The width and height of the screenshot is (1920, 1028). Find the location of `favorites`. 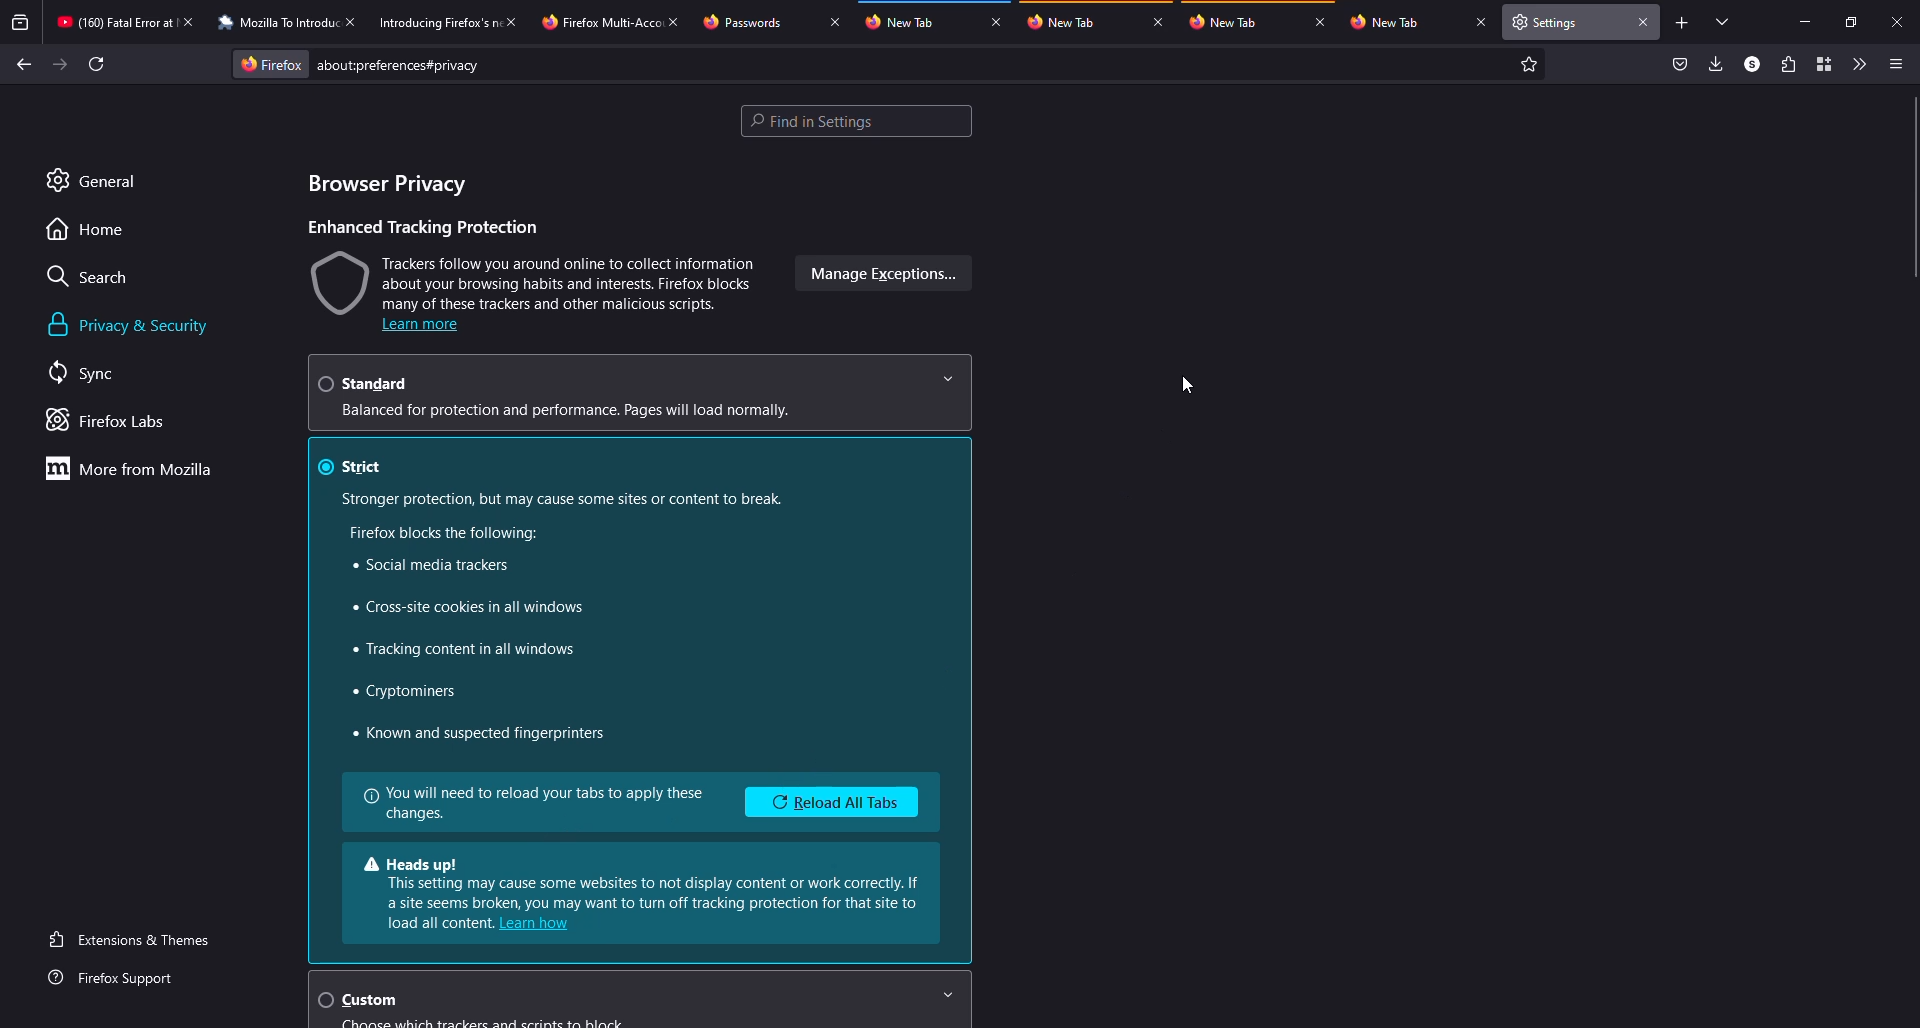

favorites is located at coordinates (1528, 62).